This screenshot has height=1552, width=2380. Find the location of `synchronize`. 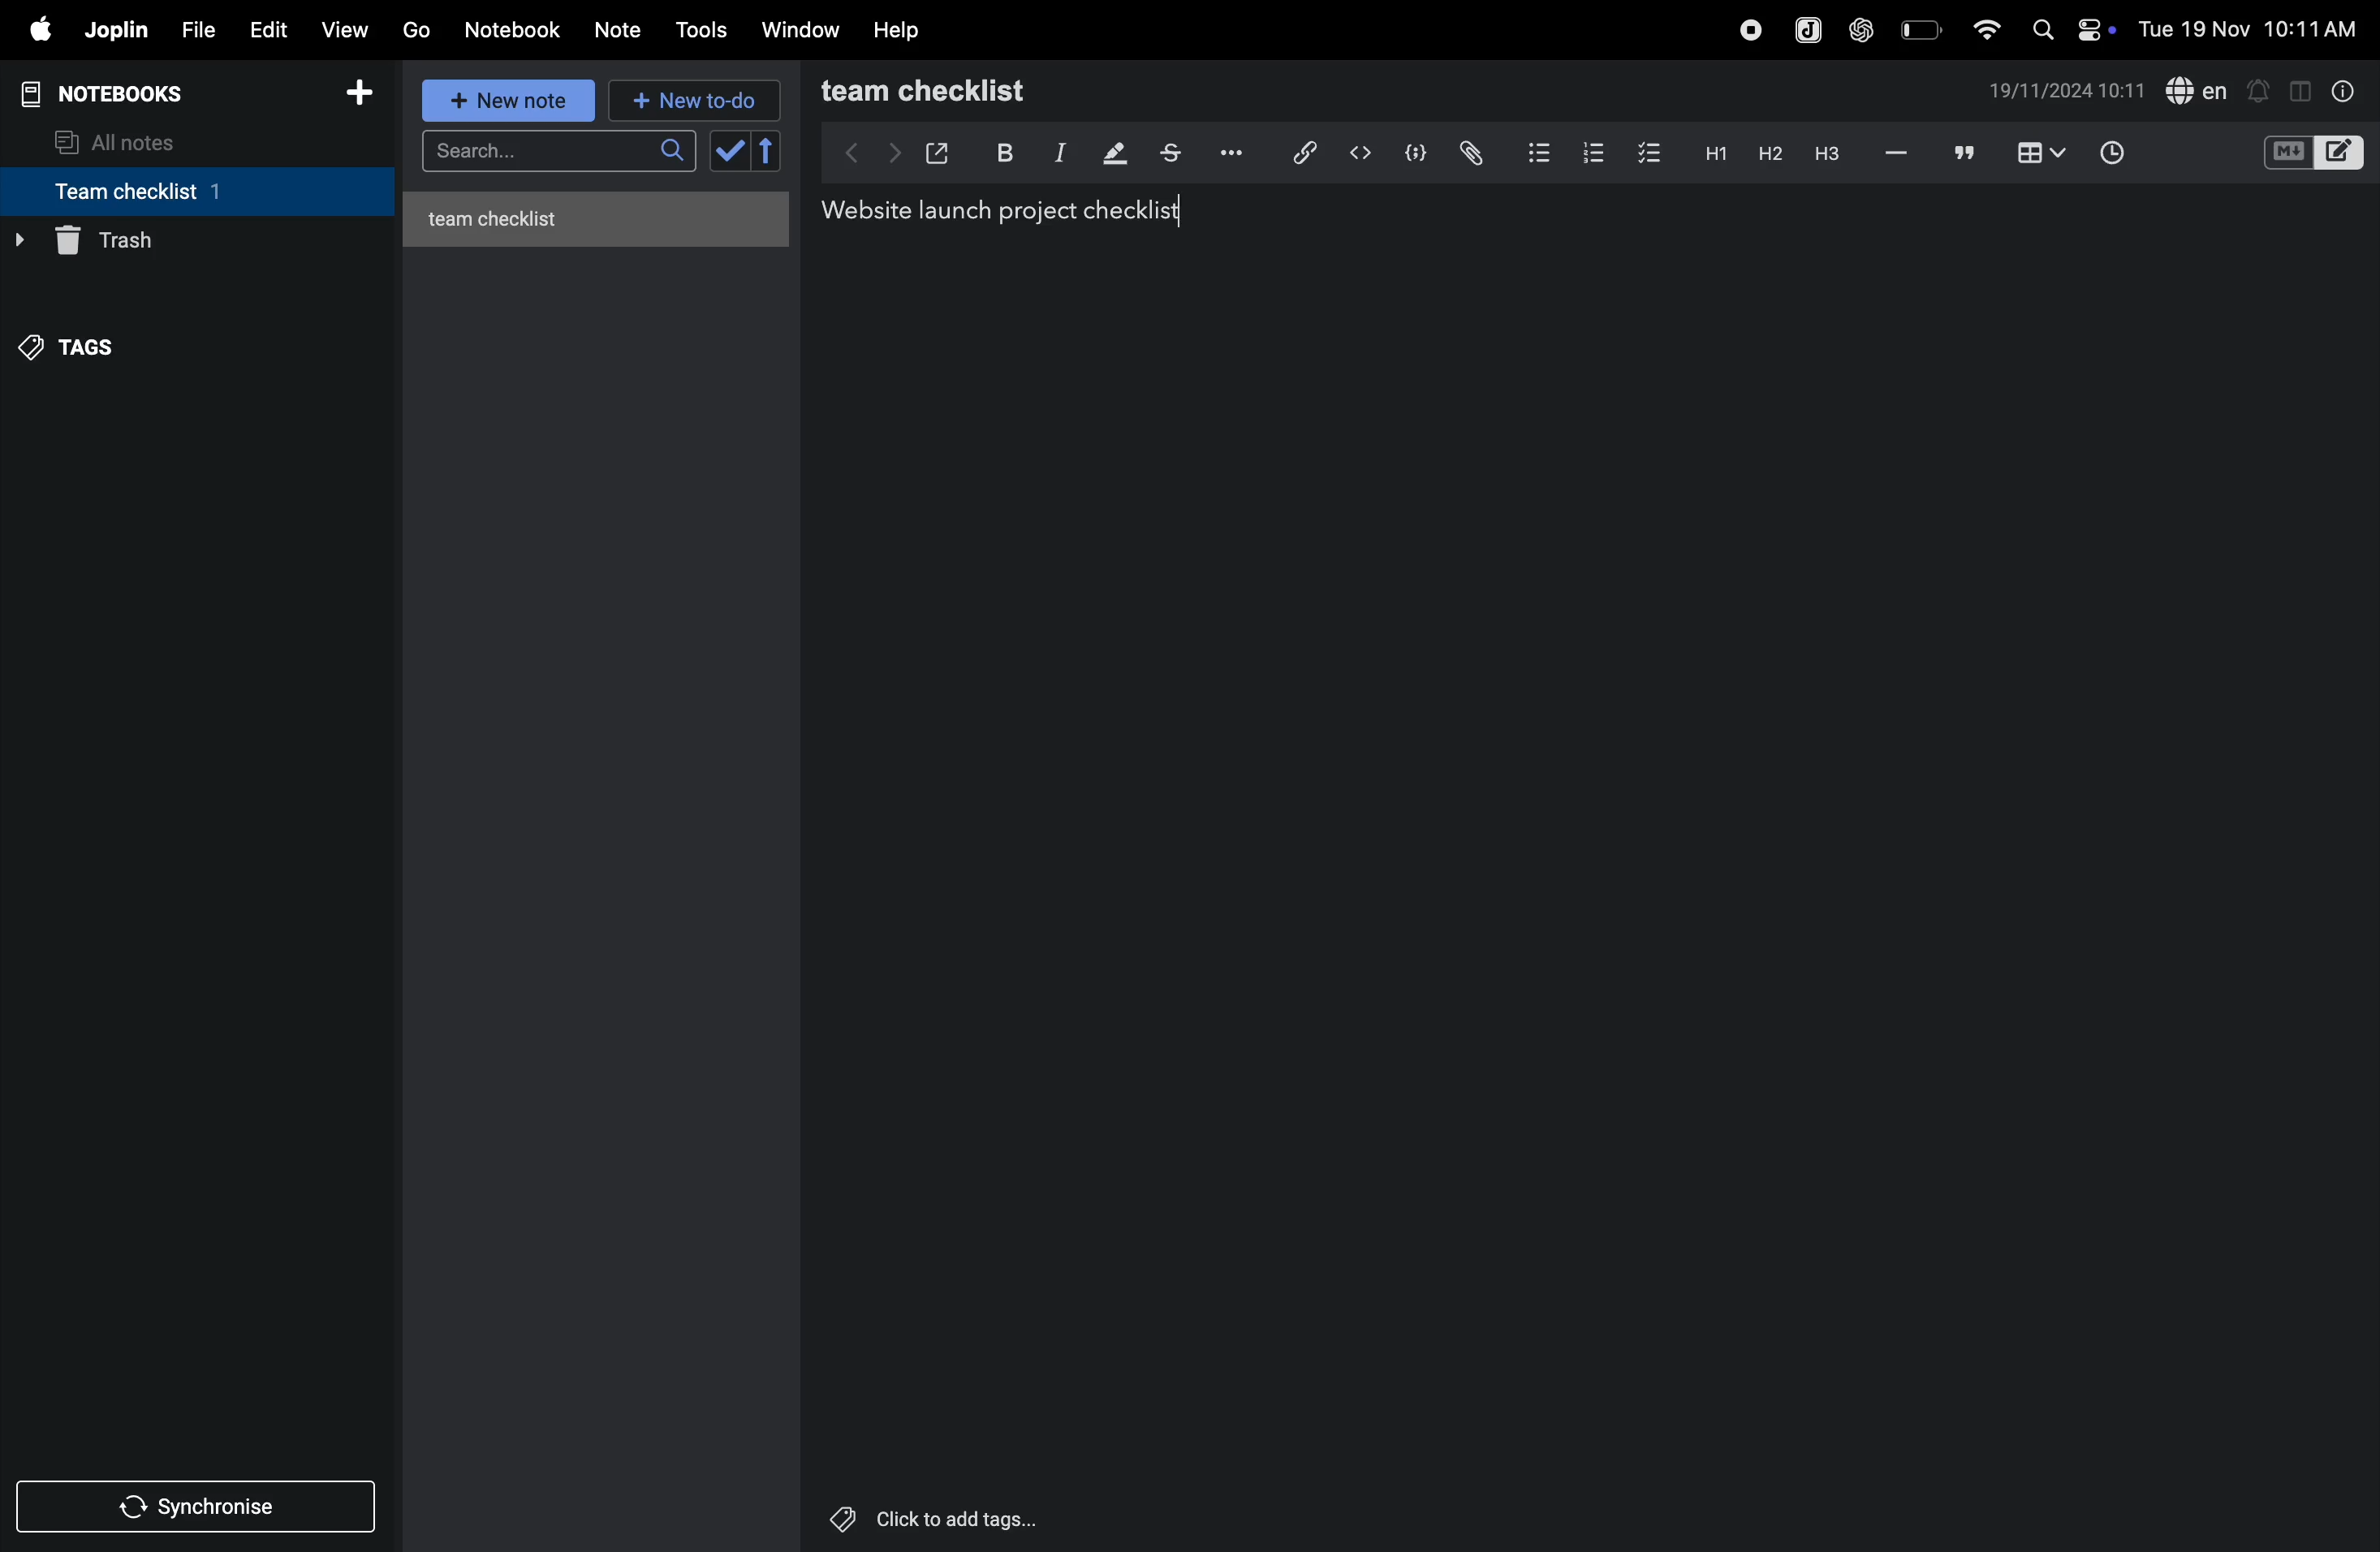

synchronize is located at coordinates (200, 1505).